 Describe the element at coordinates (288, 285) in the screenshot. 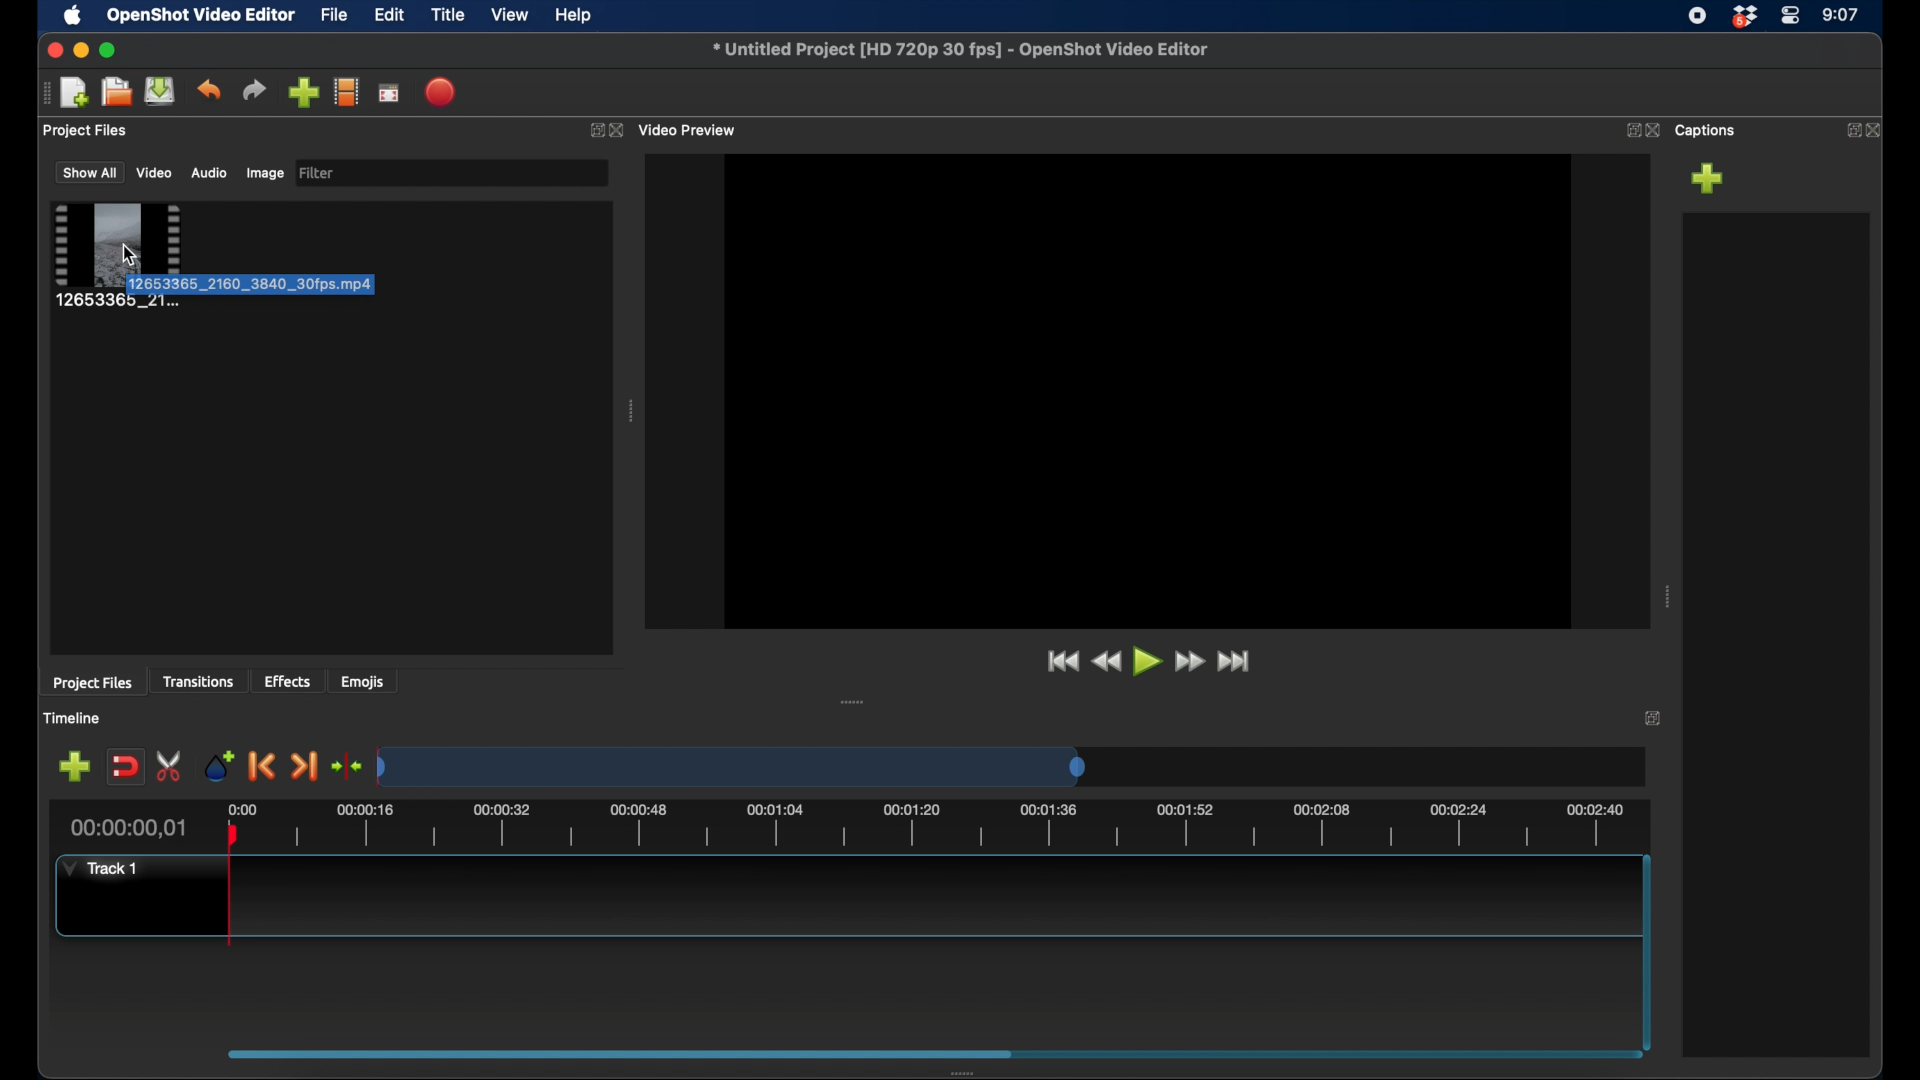

I see `tooltip` at that location.